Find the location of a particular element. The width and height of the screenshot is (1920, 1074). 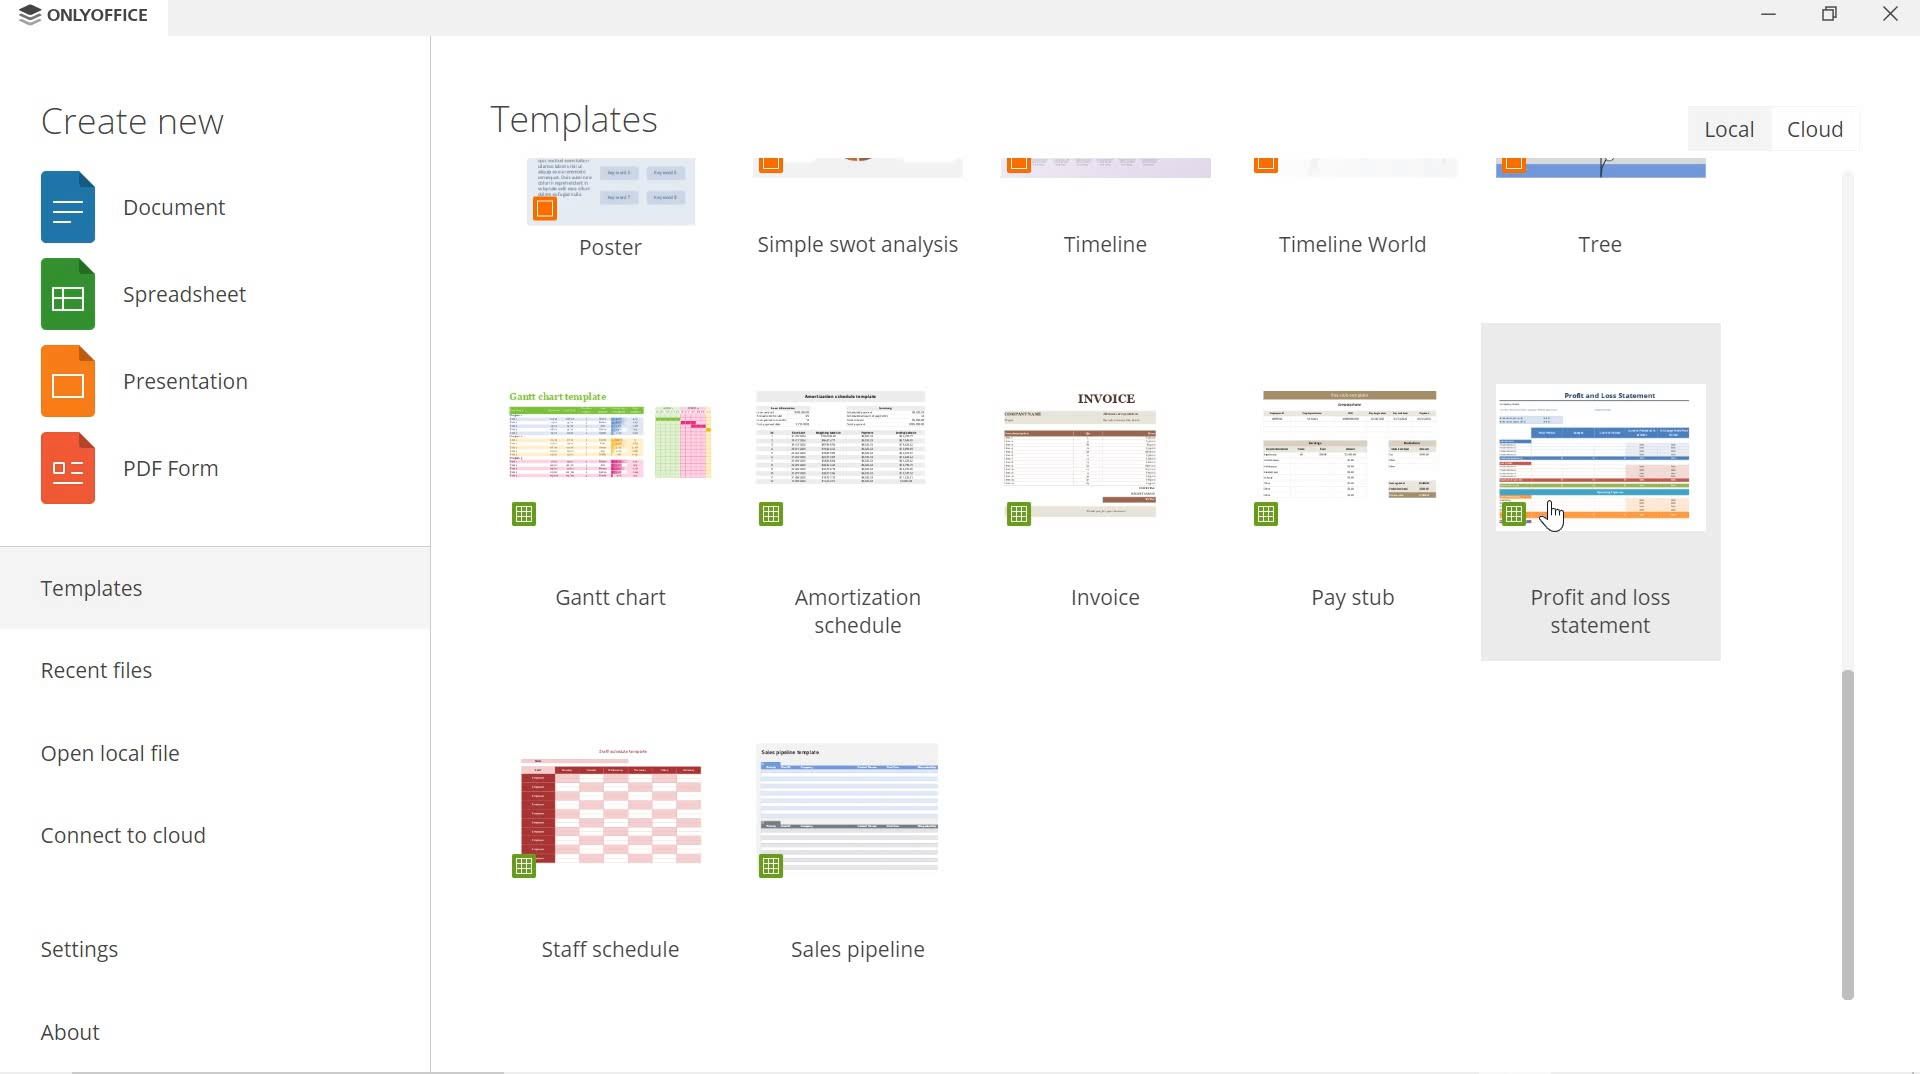

Template design is located at coordinates (1349, 458).